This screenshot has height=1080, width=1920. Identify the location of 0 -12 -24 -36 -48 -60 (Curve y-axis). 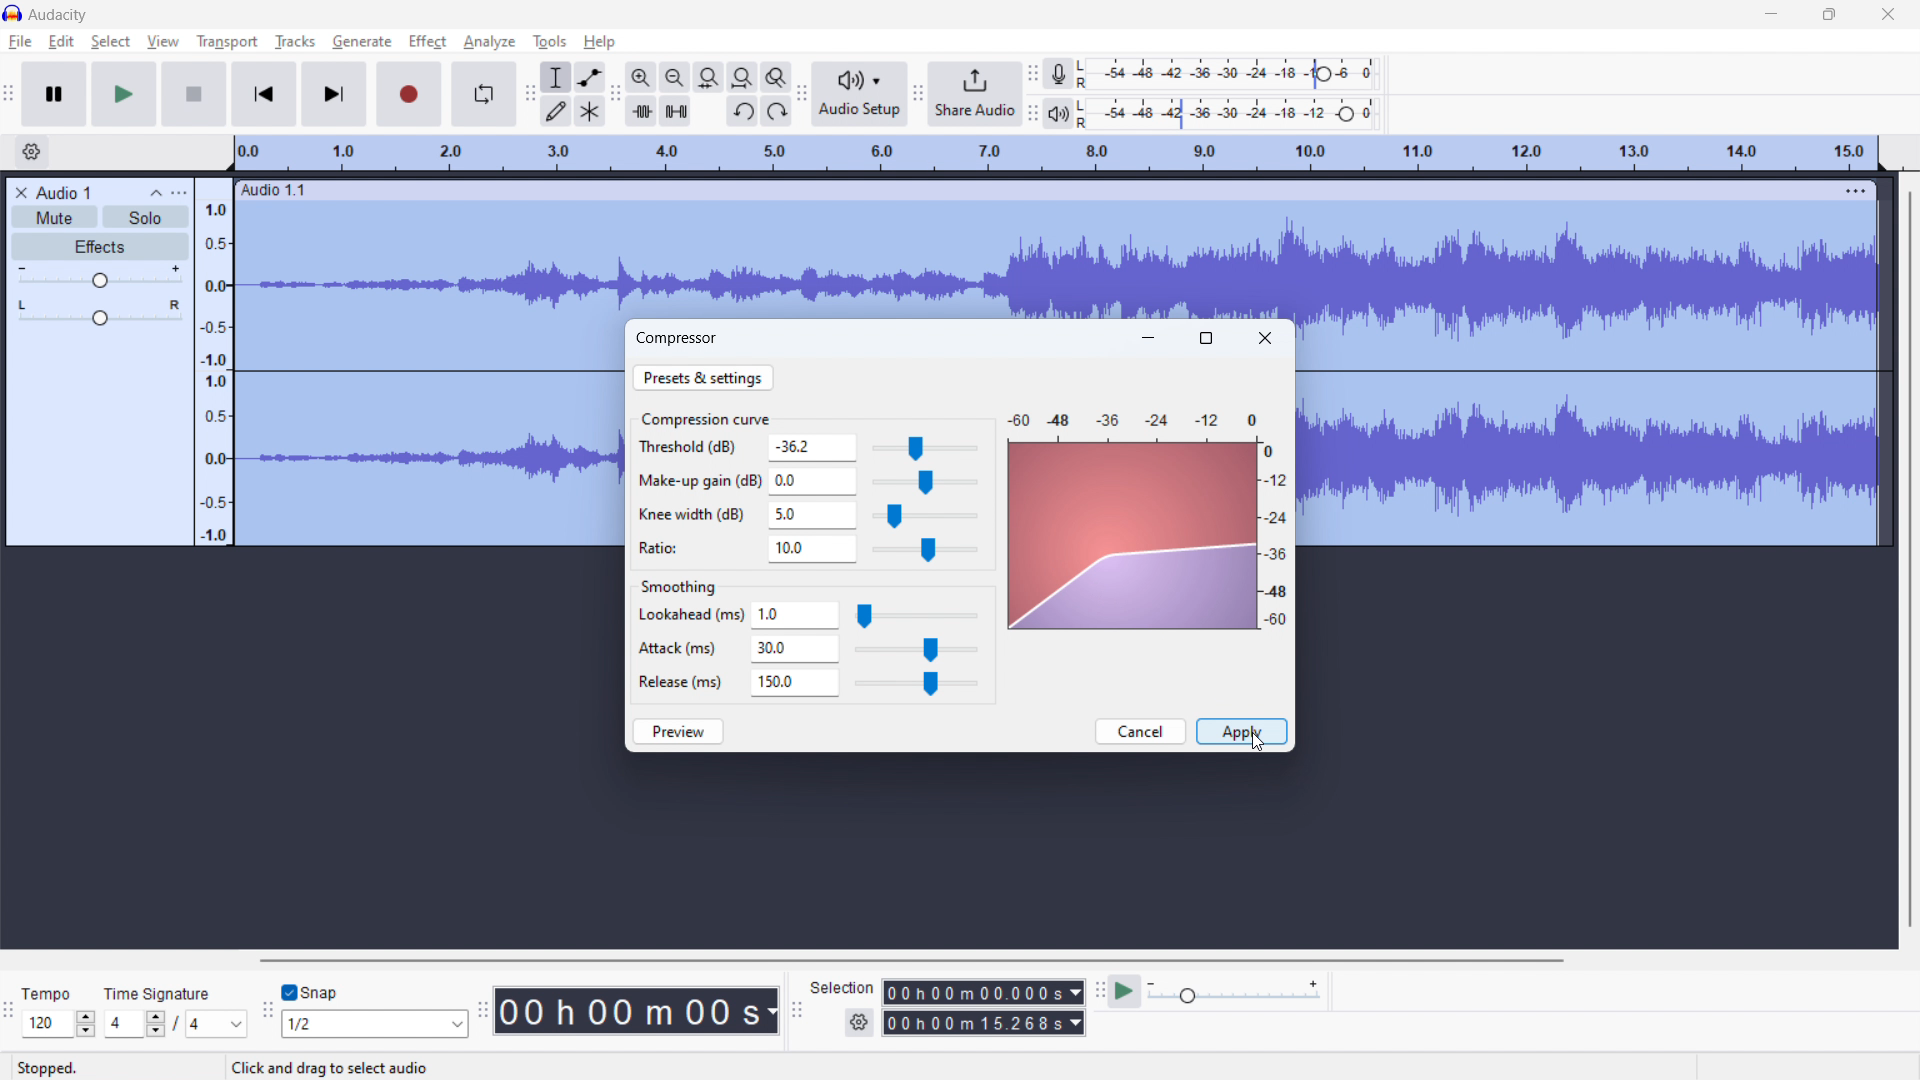
(1278, 539).